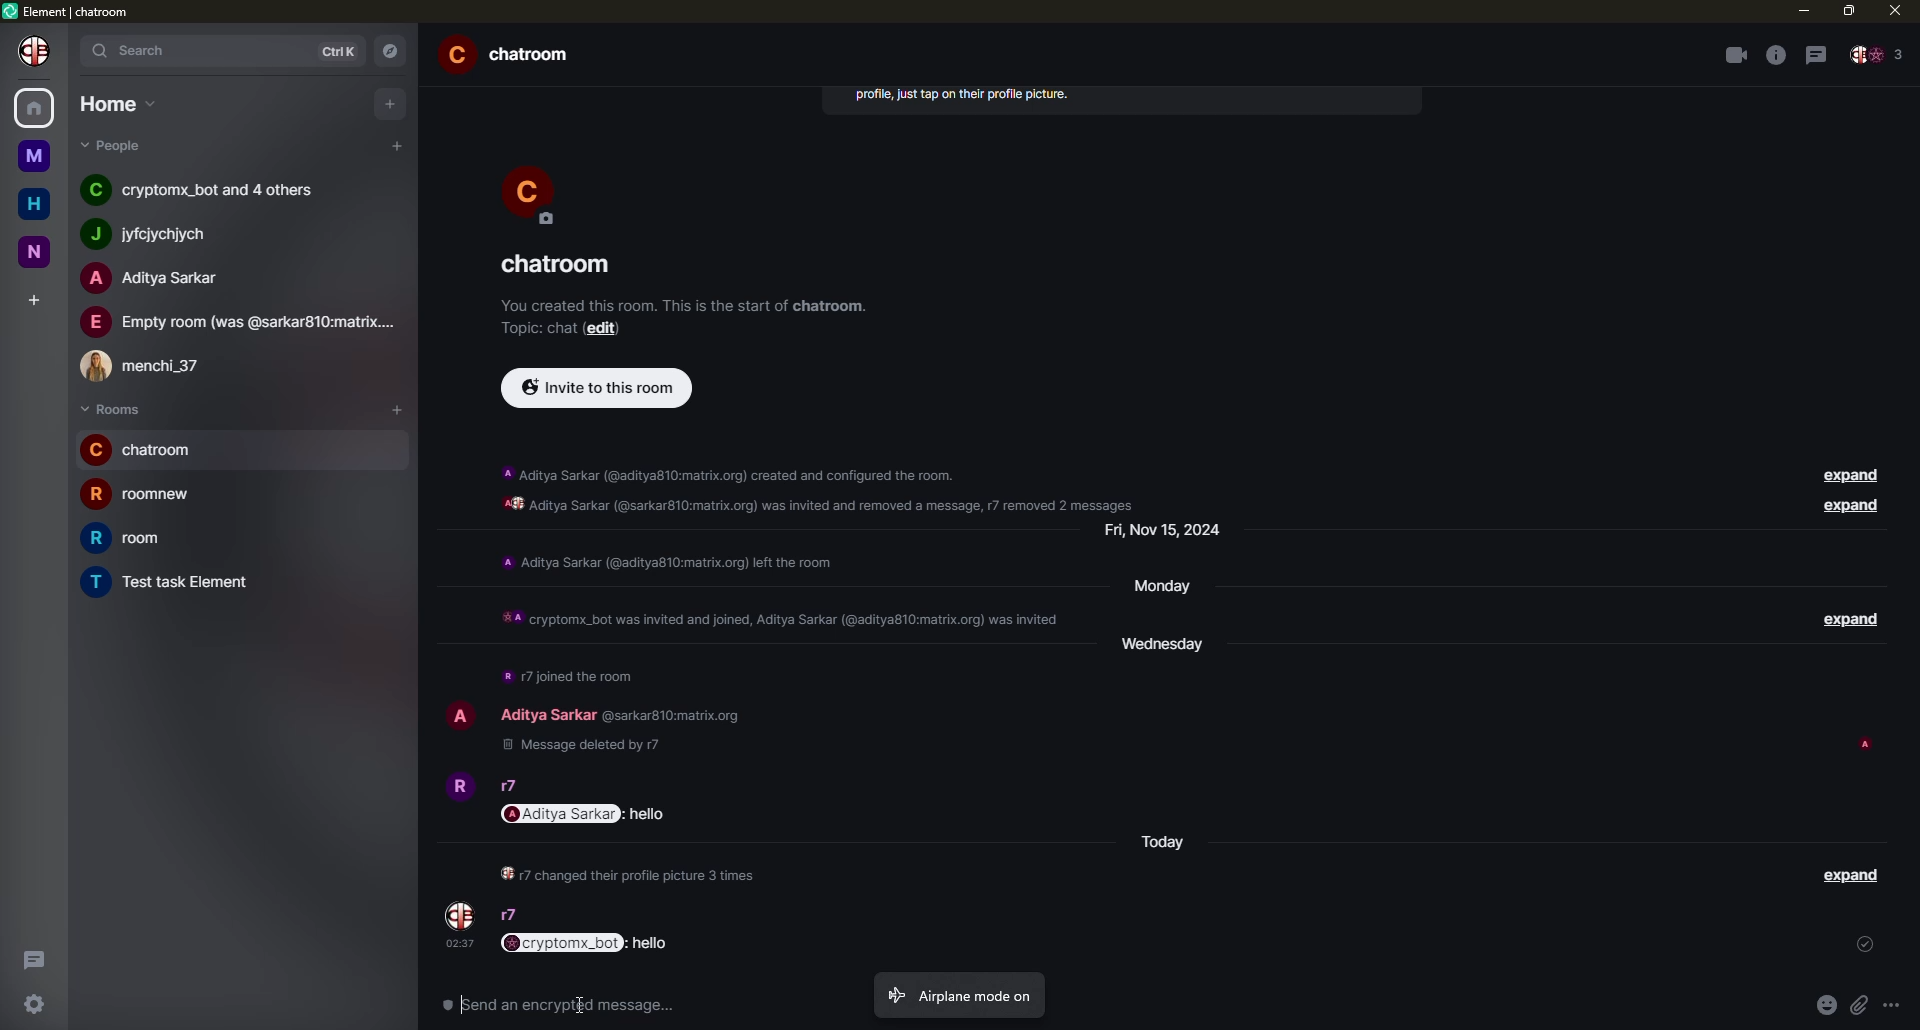  What do you see at coordinates (112, 409) in the screenshot?
I see `rooms` at bounding box center [112, 409].